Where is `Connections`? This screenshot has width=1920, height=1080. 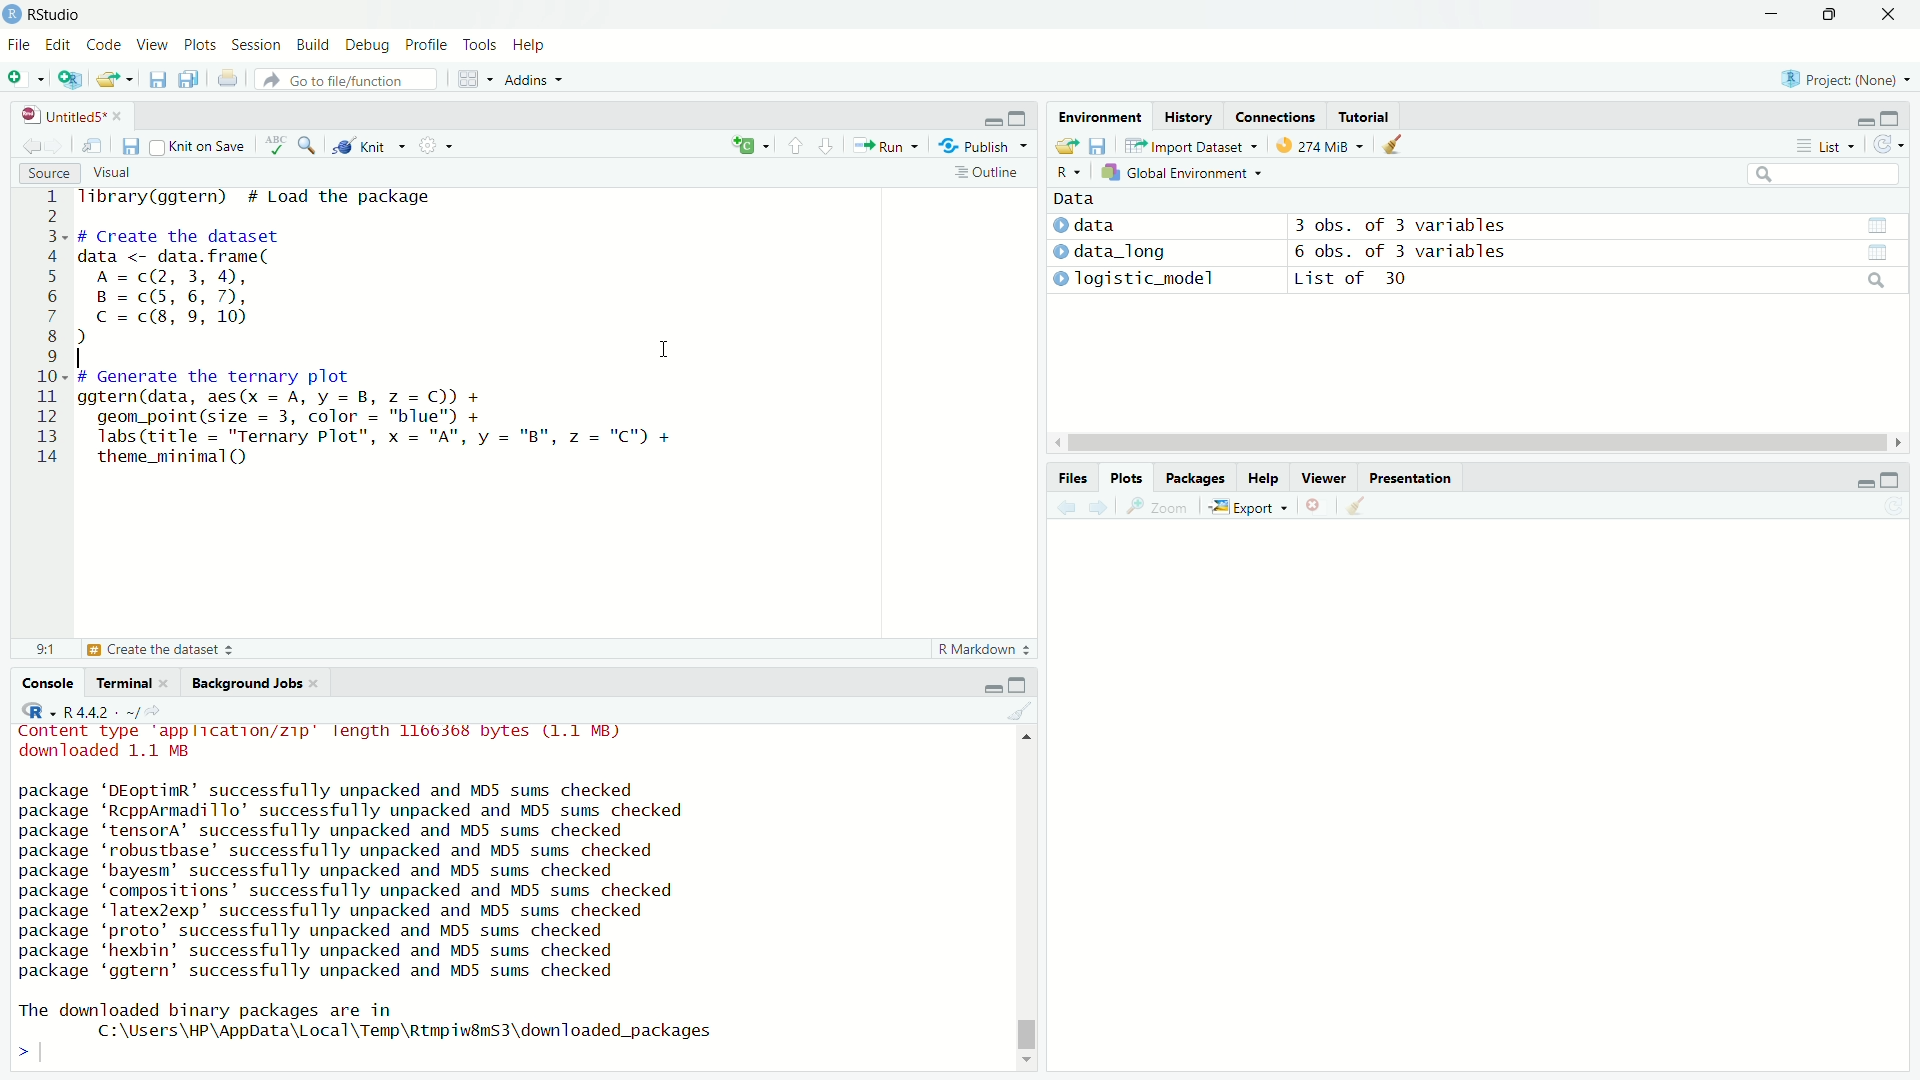 Connections is located at coordinates (1275, 116).